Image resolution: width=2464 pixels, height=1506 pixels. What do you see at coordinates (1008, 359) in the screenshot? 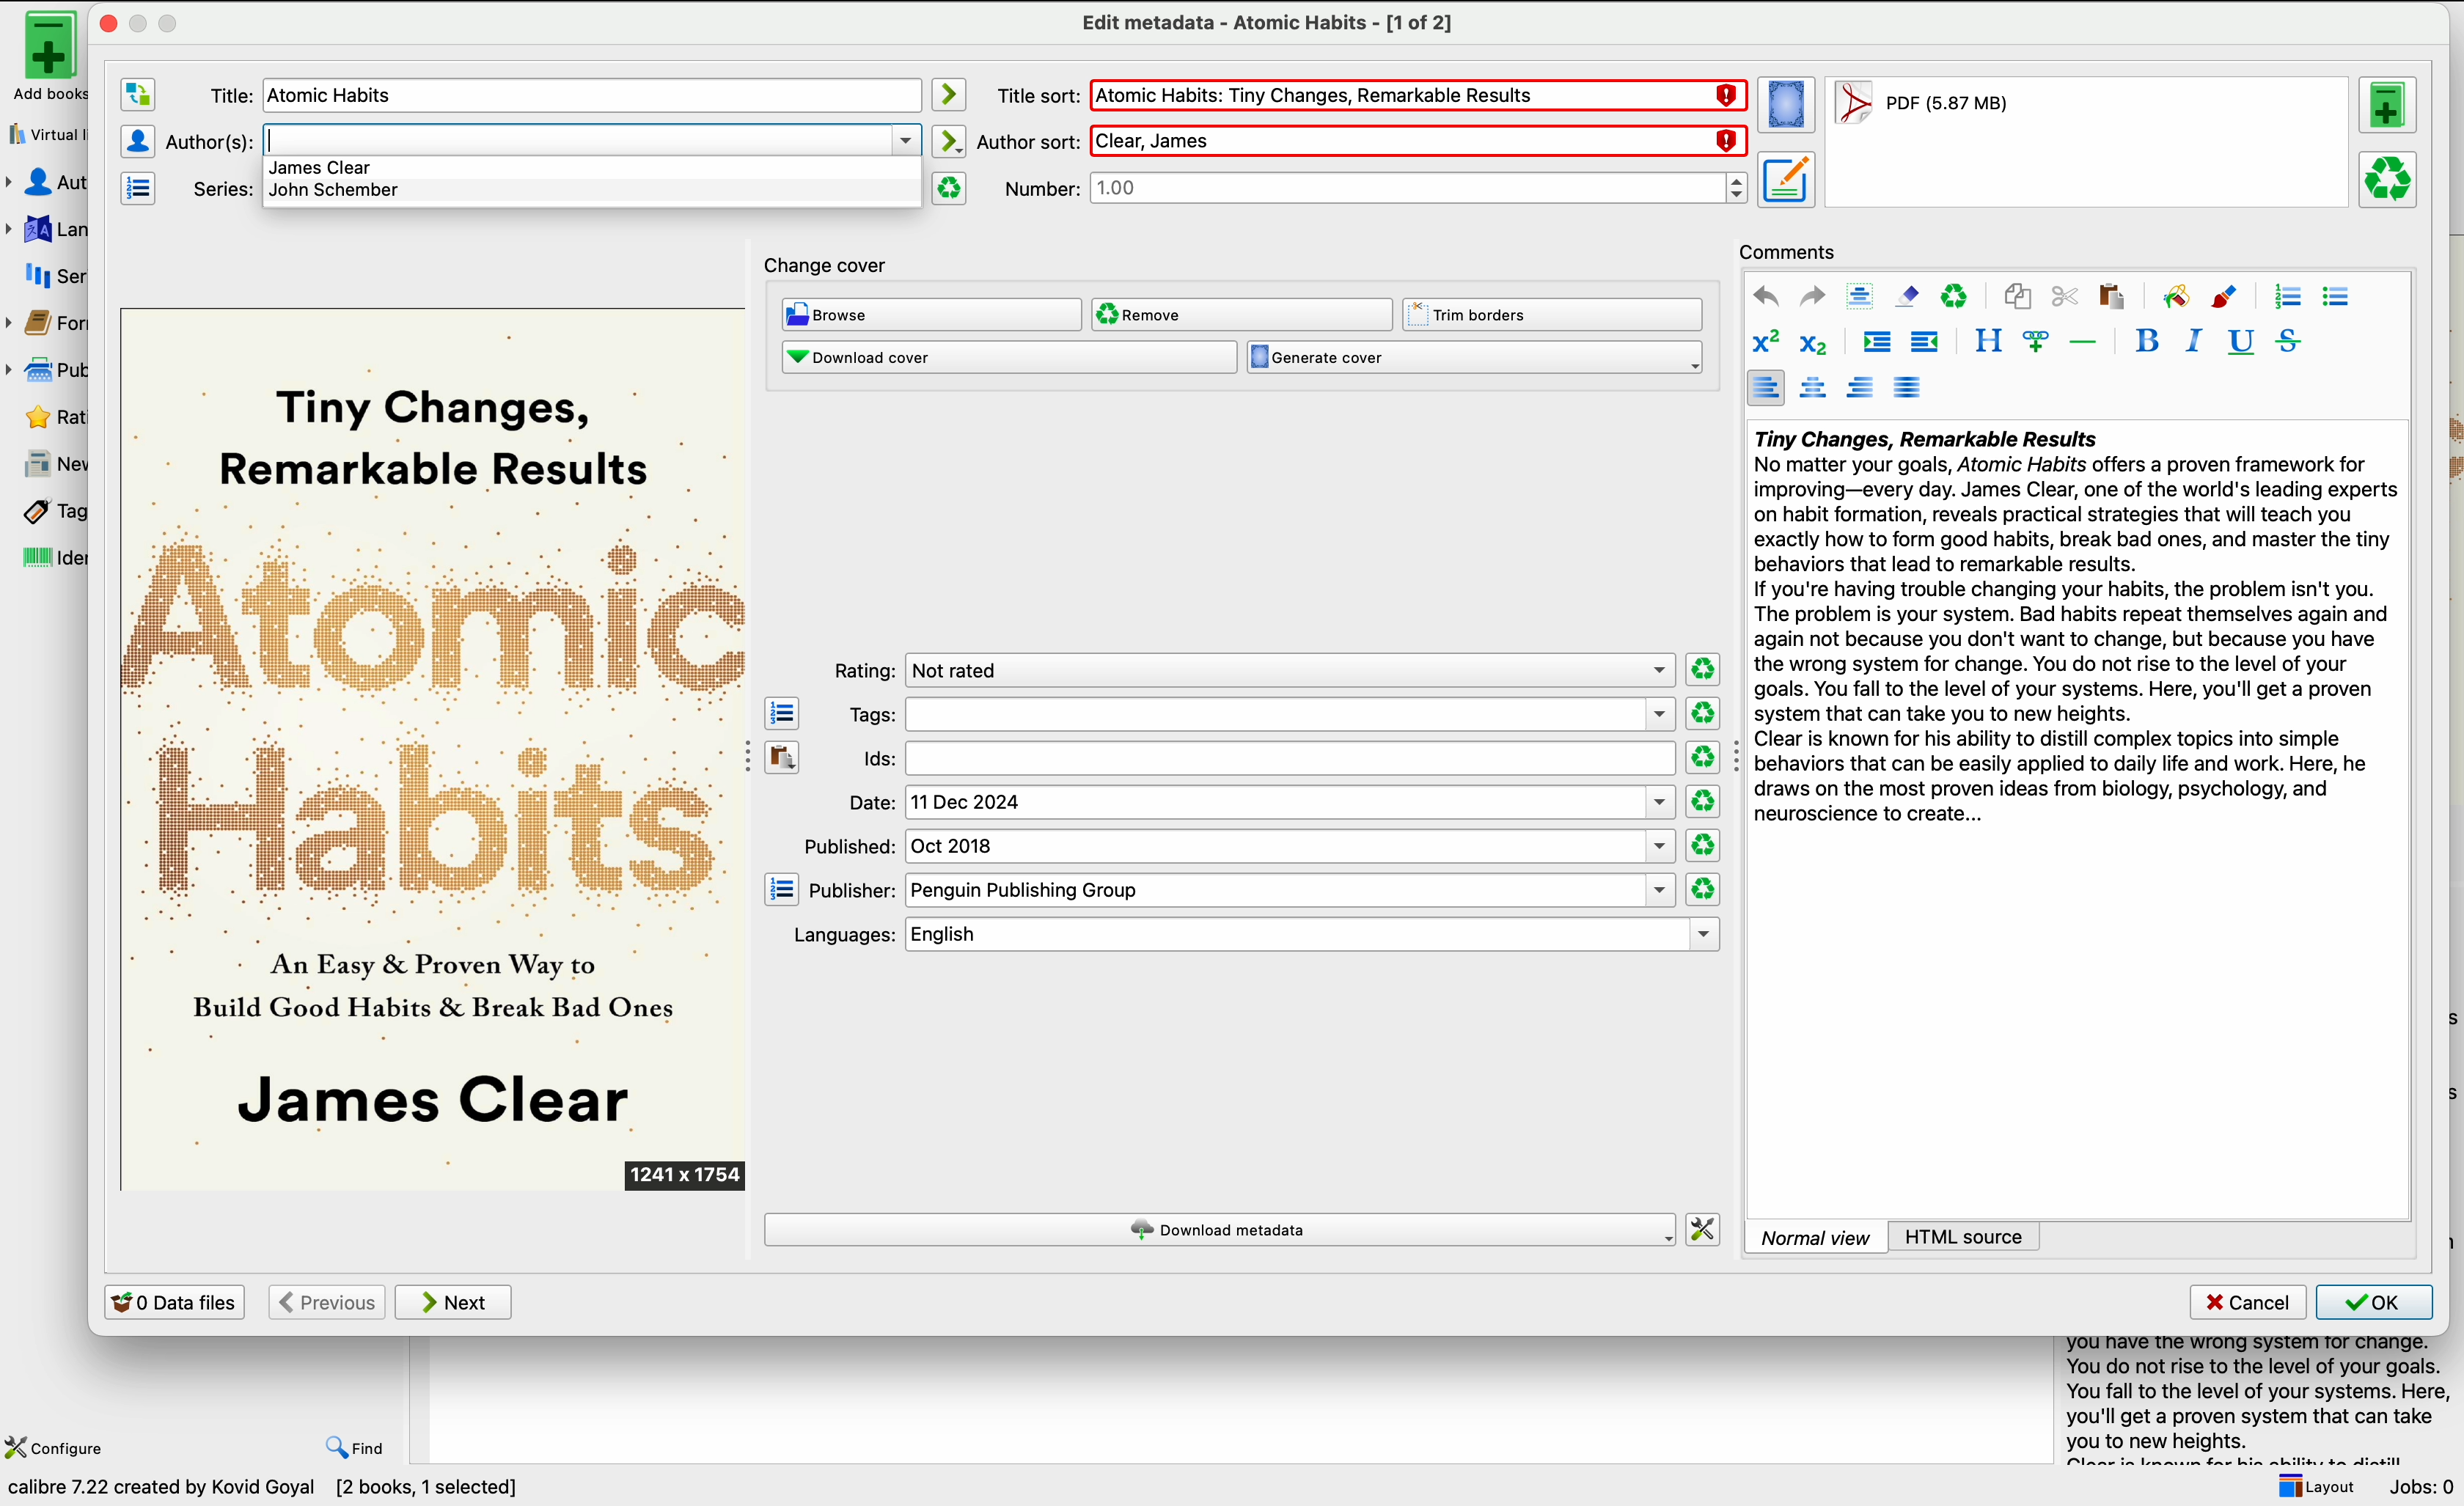
I see `download cover` at bounding box center [1008, 359].